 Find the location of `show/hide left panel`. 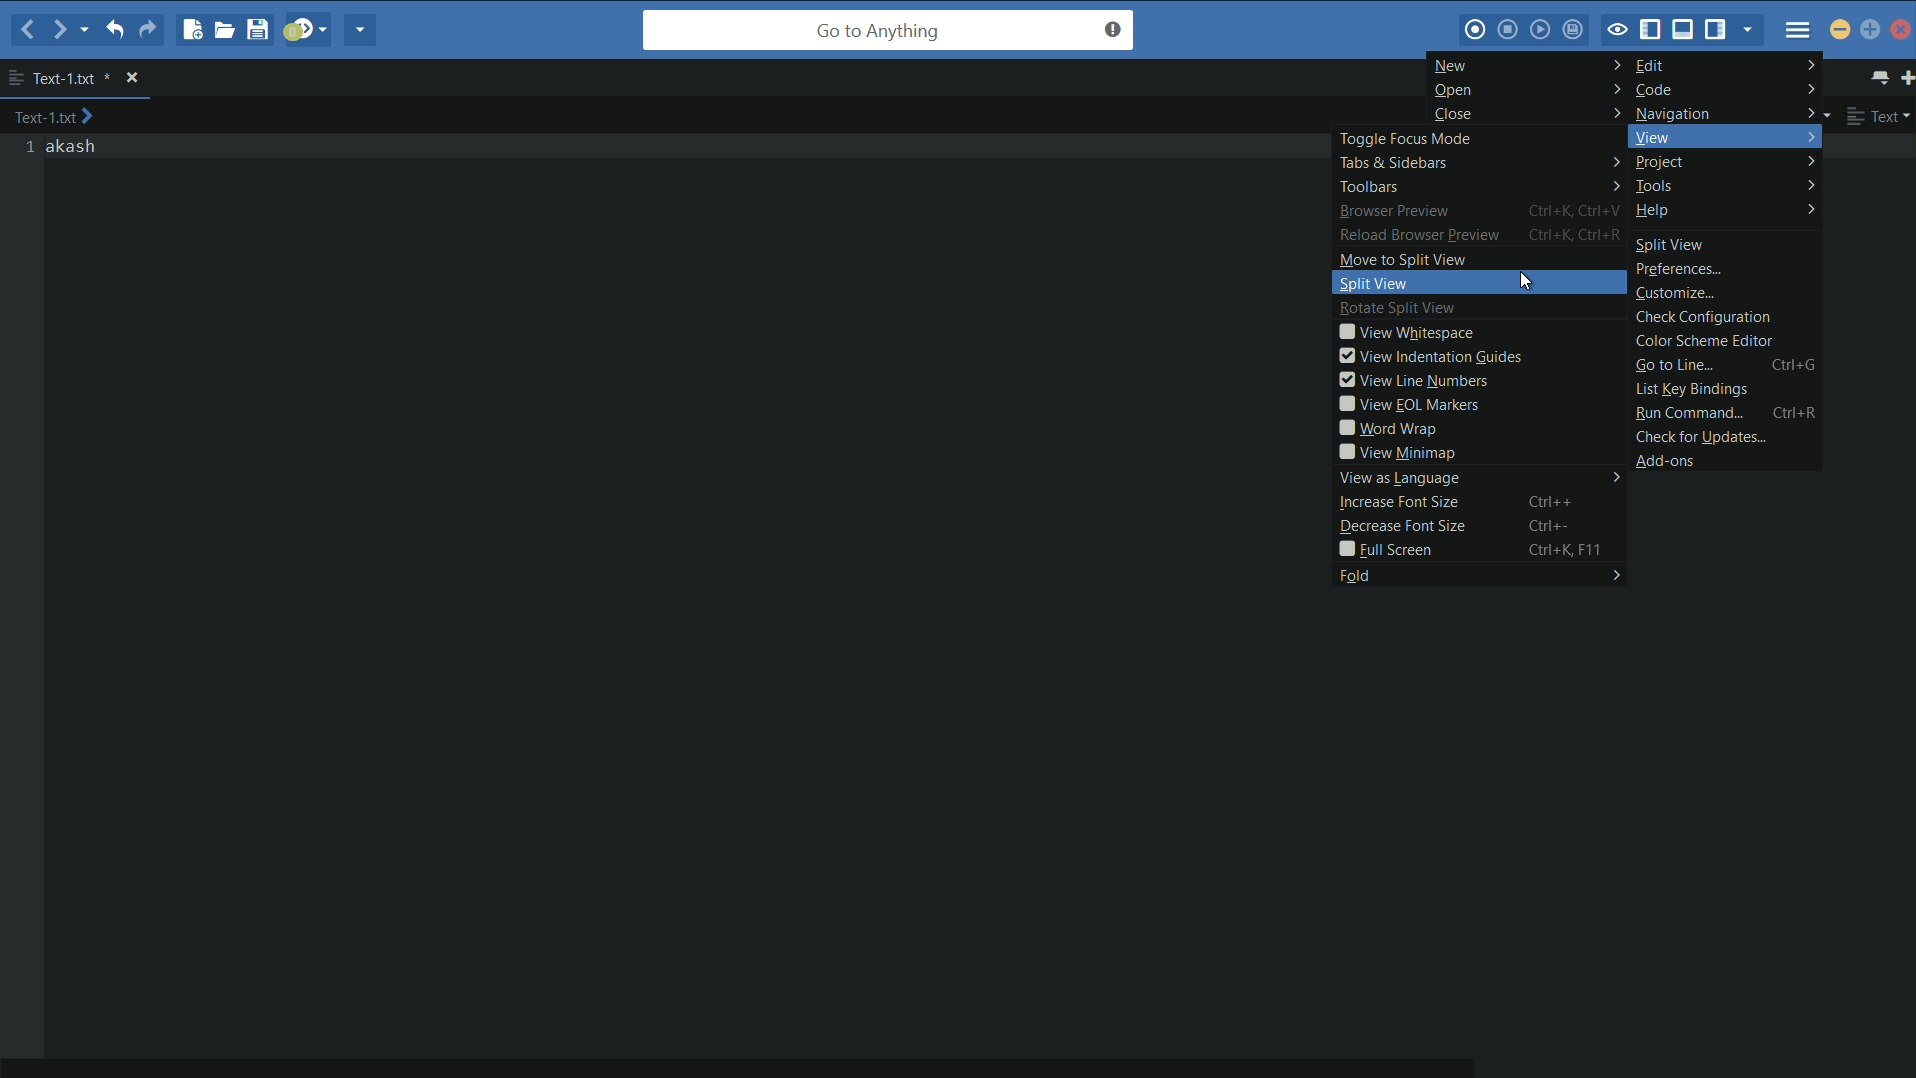

show/hide left panel is located at coordinates (1652, 31).